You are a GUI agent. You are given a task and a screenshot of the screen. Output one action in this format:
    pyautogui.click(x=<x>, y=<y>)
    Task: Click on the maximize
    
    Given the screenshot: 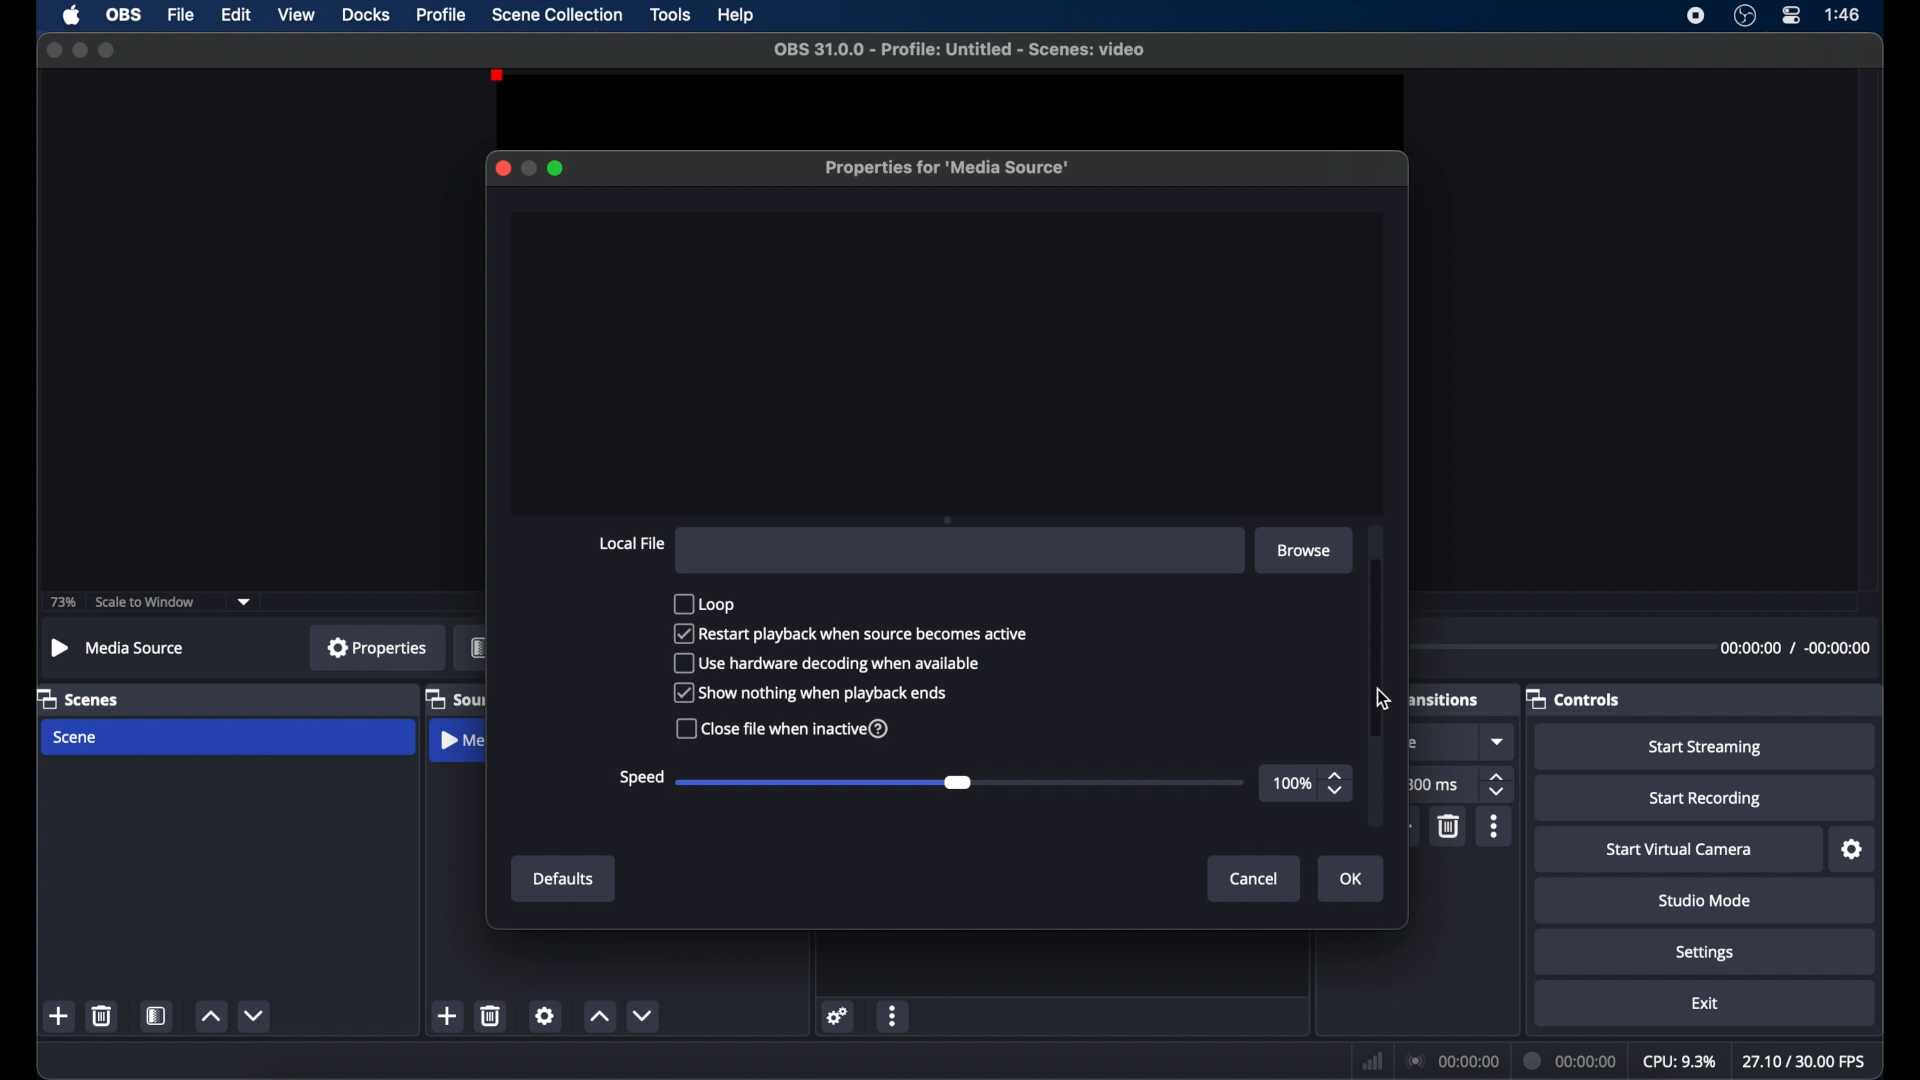 What is the action you would take?
    pyautogui.click(x=557, y=168)
    